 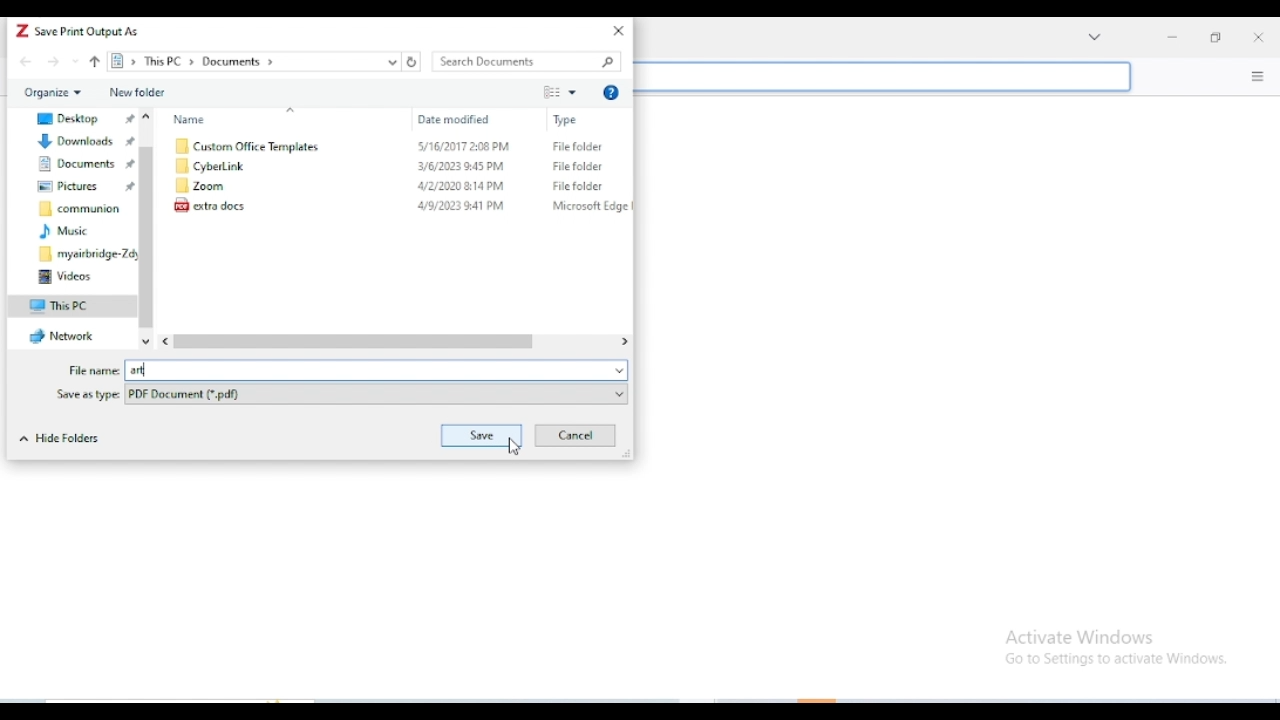 I want to click on videos, so click(x=64, y=277).